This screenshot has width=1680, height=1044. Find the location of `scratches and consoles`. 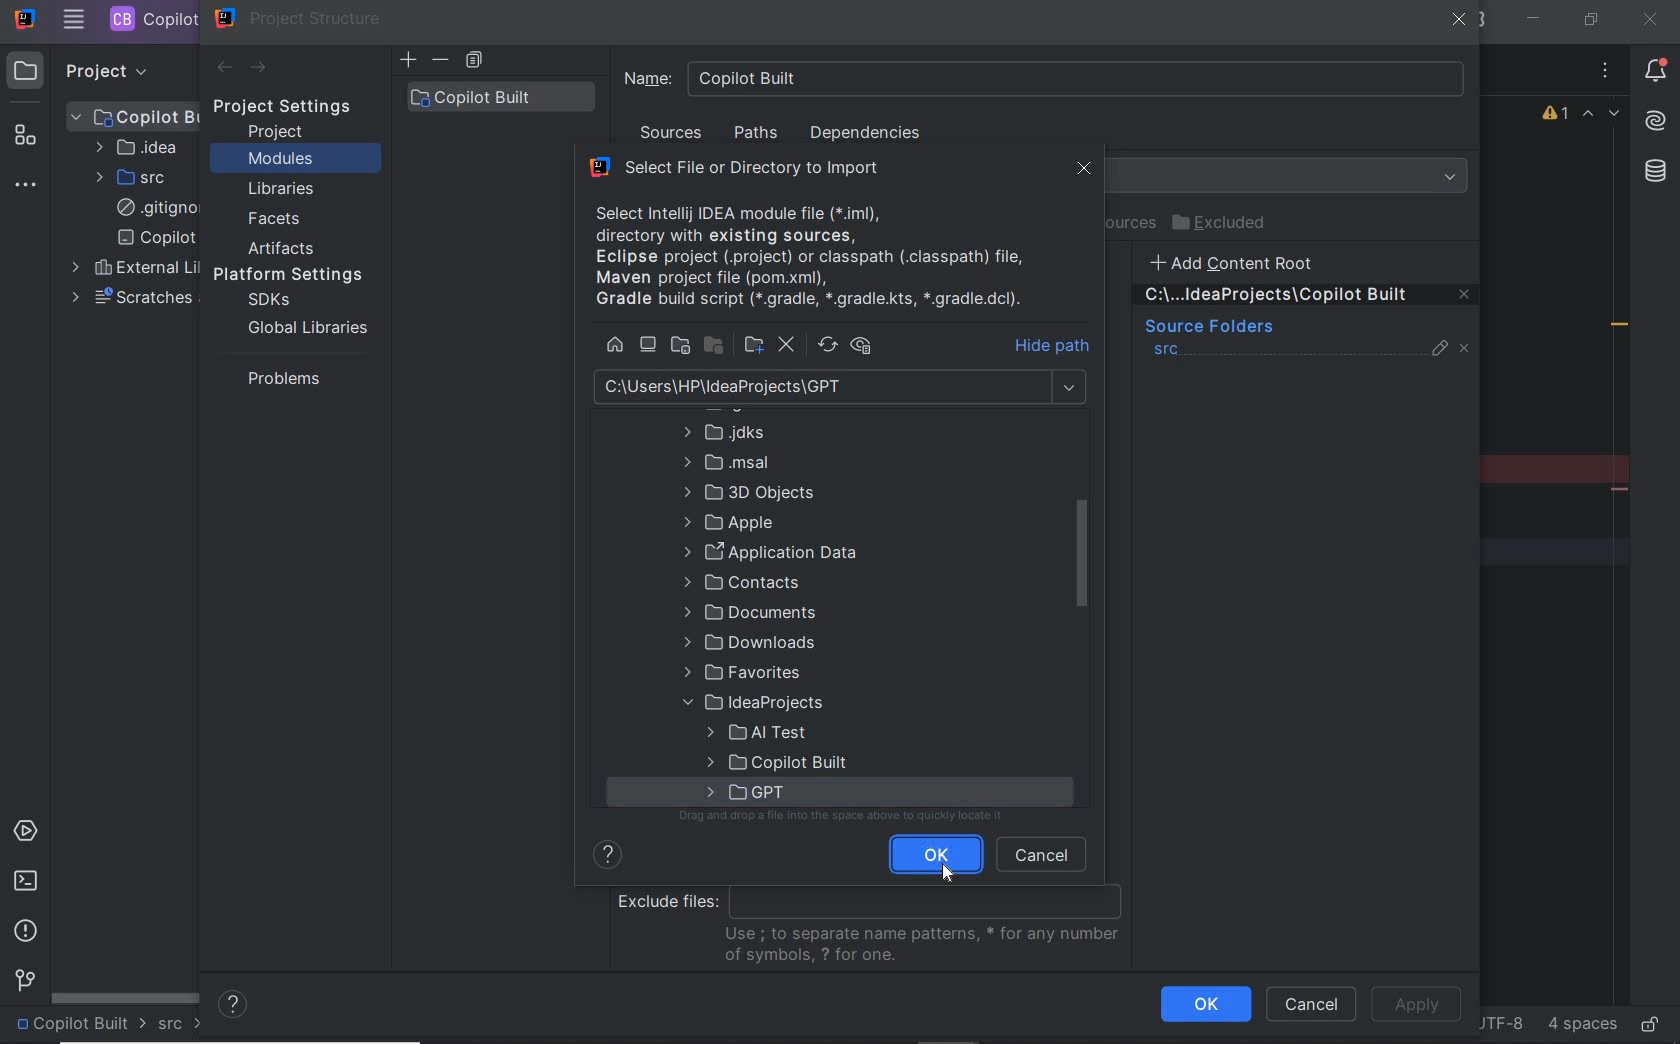

scratches and consoles is located at coordinates (131, 298).